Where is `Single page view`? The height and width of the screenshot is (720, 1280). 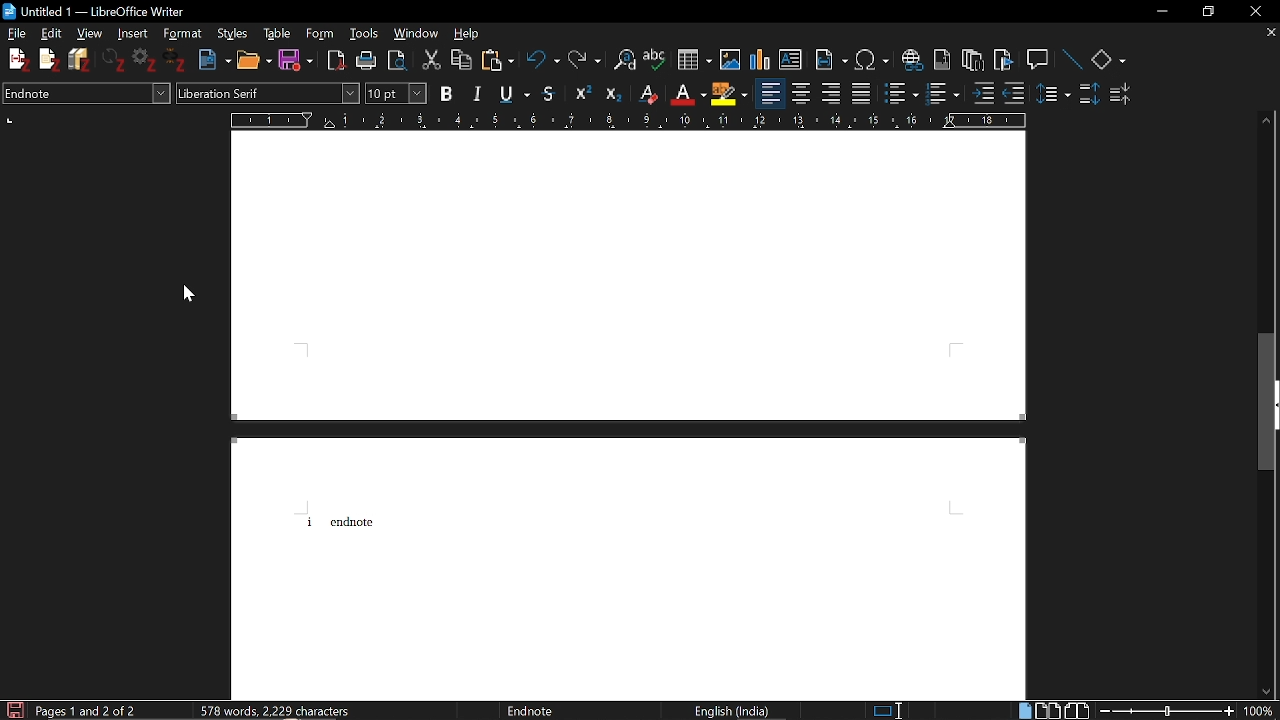
Single page view is located at coordinates (1024, 710).